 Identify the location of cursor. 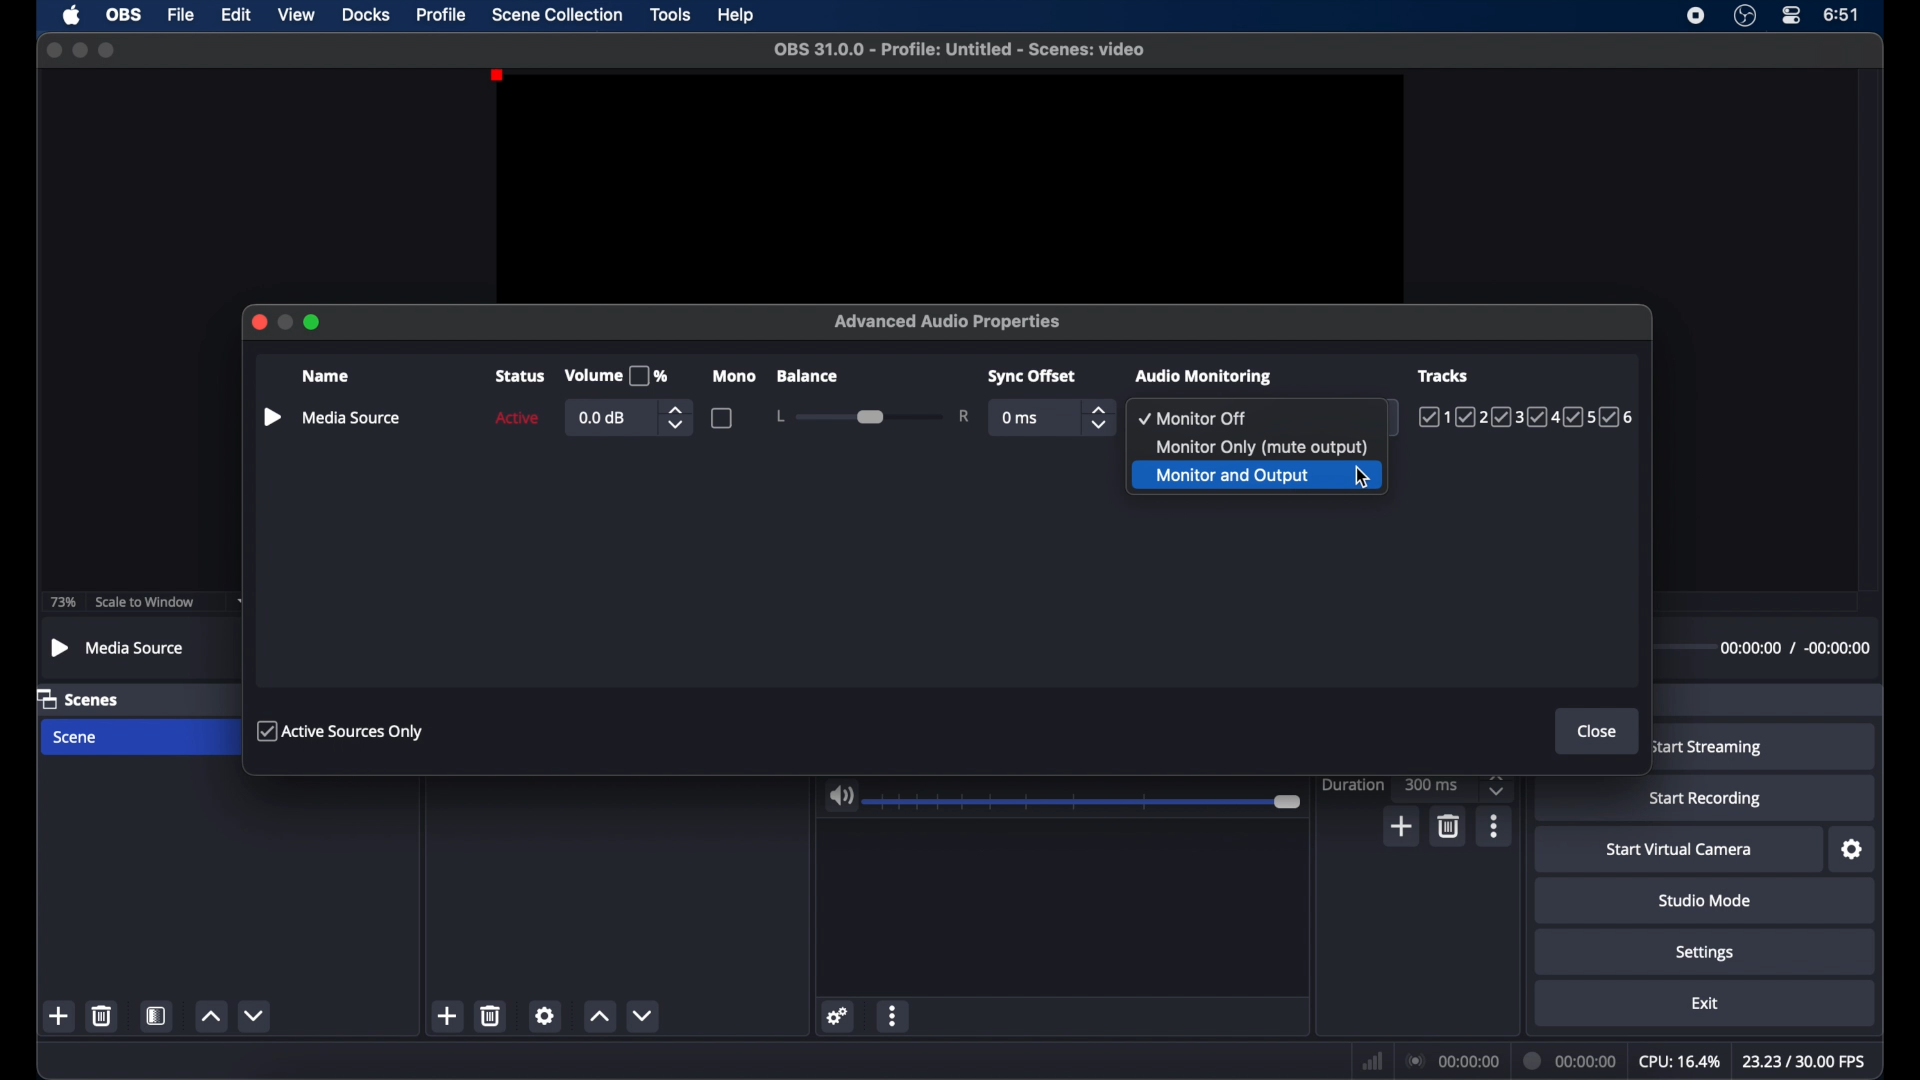
(1364, 480).